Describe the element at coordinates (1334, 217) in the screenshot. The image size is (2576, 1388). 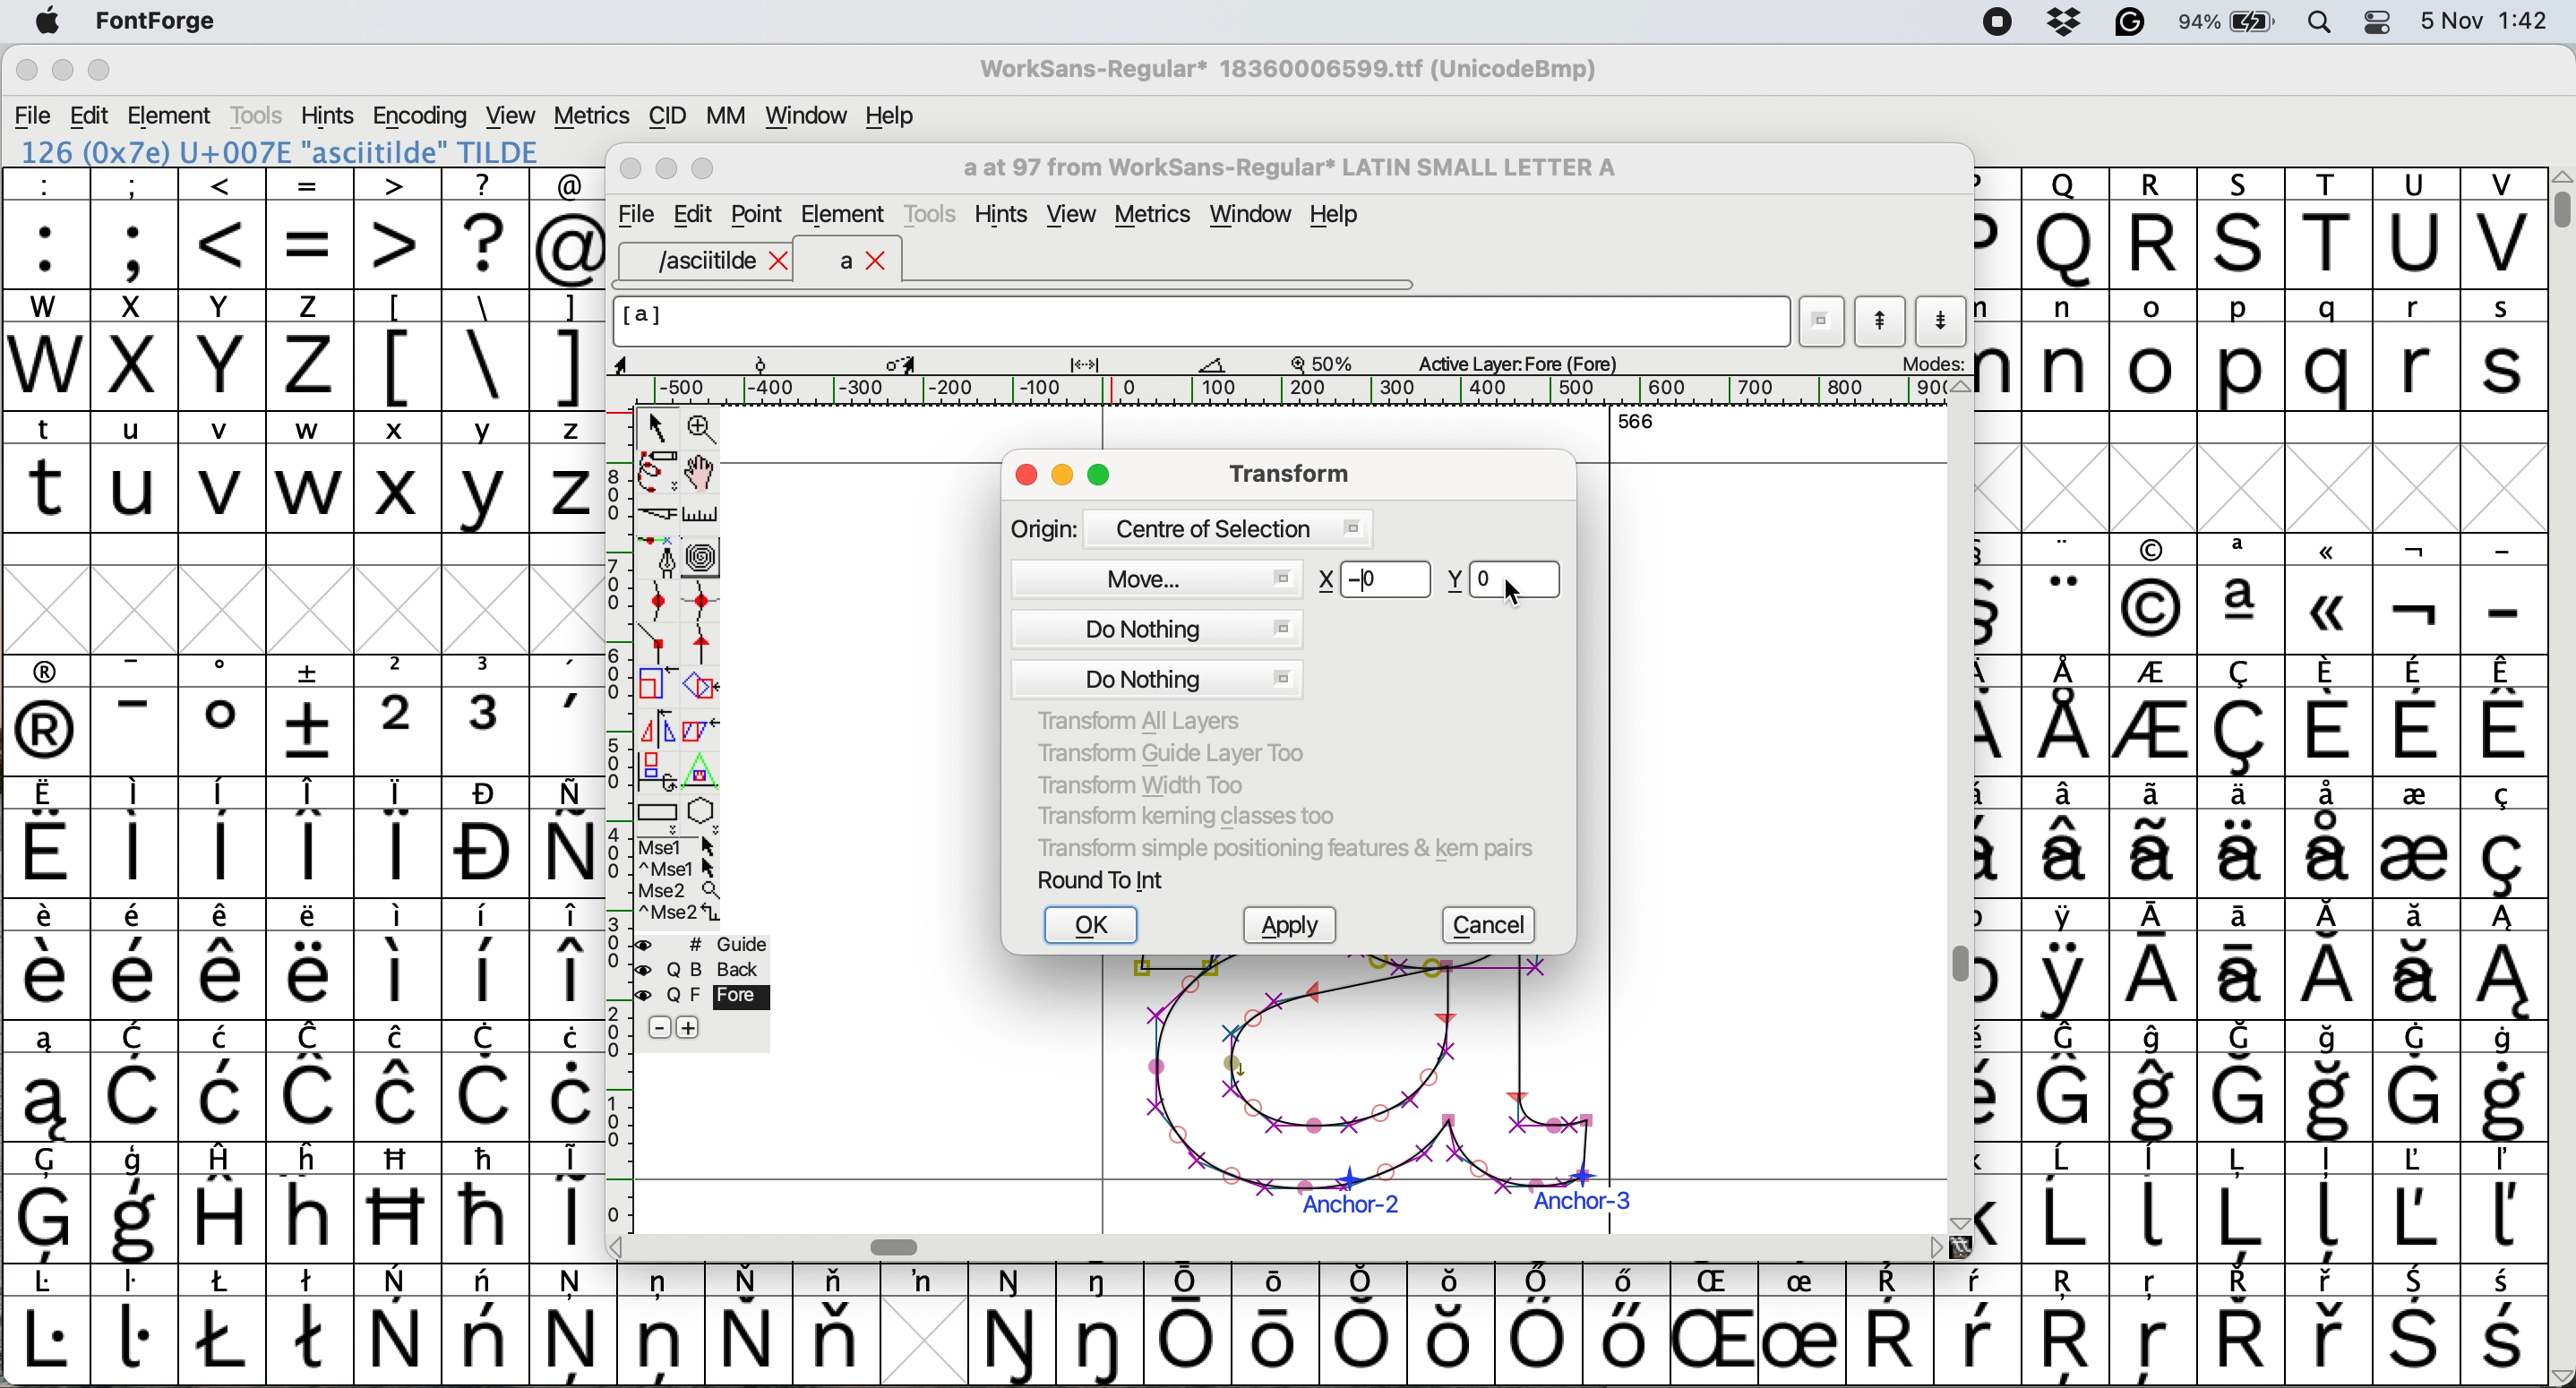
I see `Help` at that location.